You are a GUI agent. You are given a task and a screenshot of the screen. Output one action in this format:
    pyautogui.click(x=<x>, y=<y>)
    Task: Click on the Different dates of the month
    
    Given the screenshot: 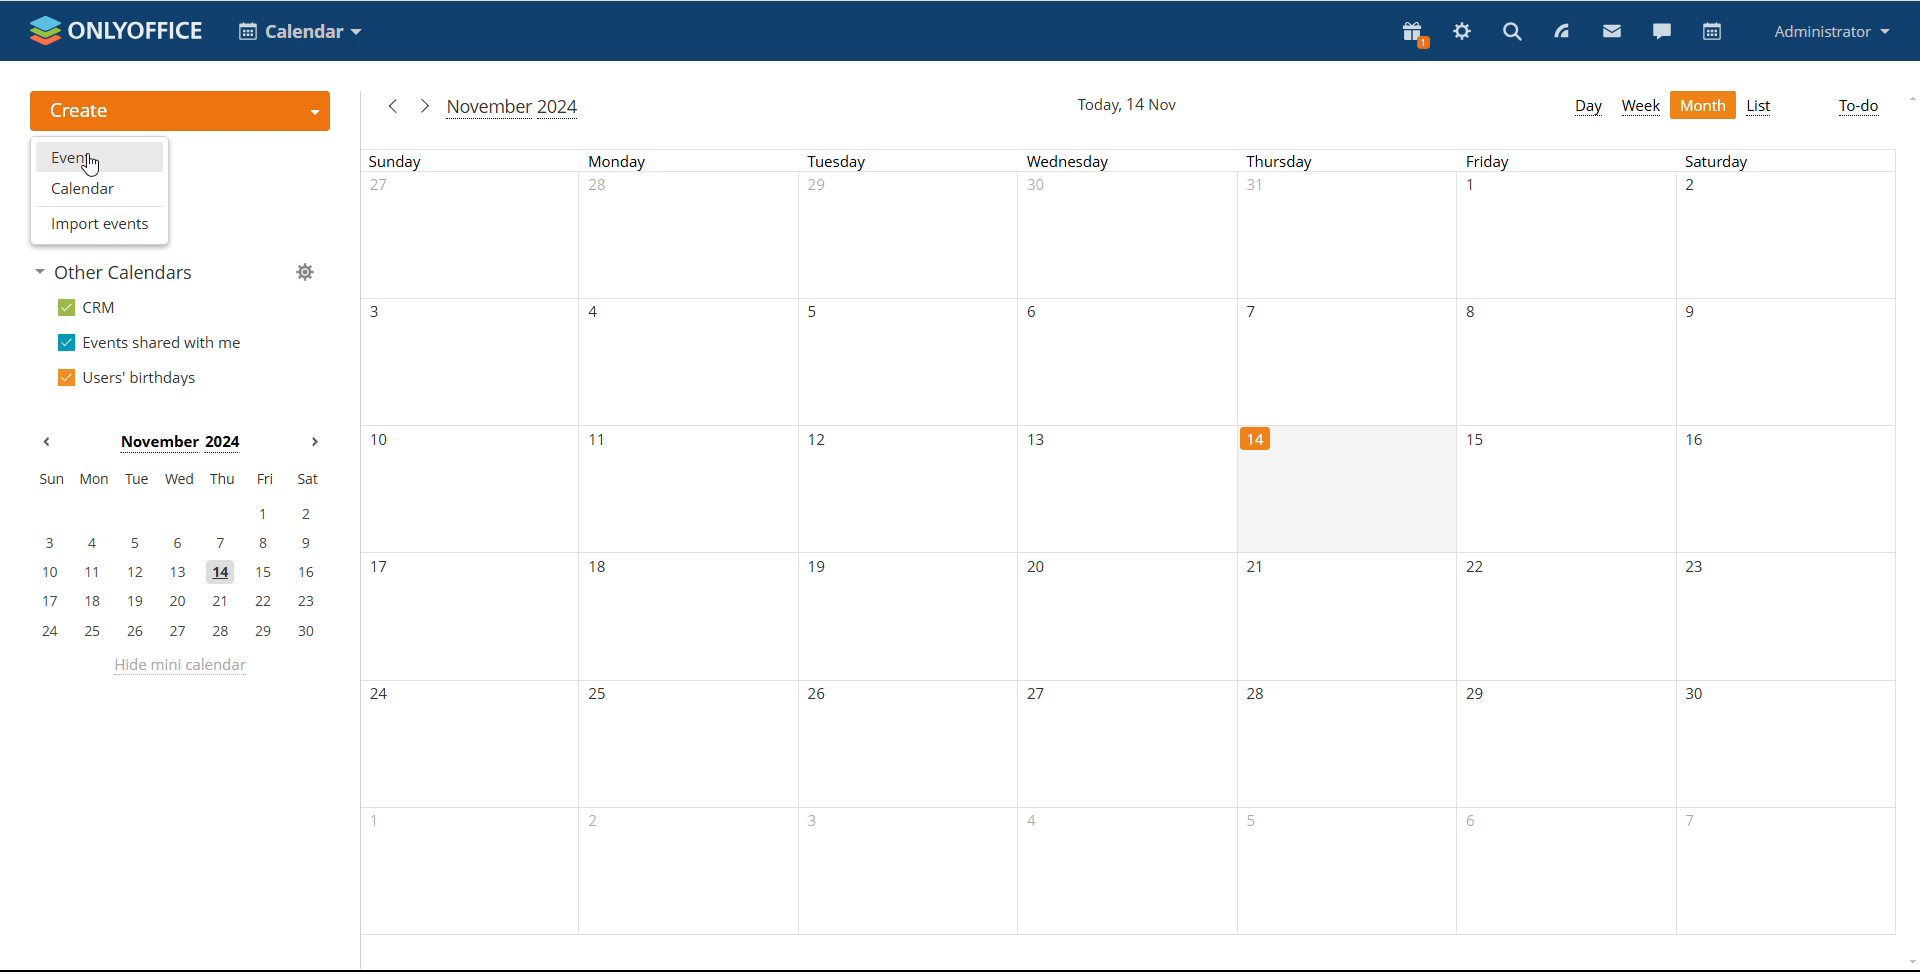 What is the action you would take?
    pyautogui.click(x=1140, y=616)
    